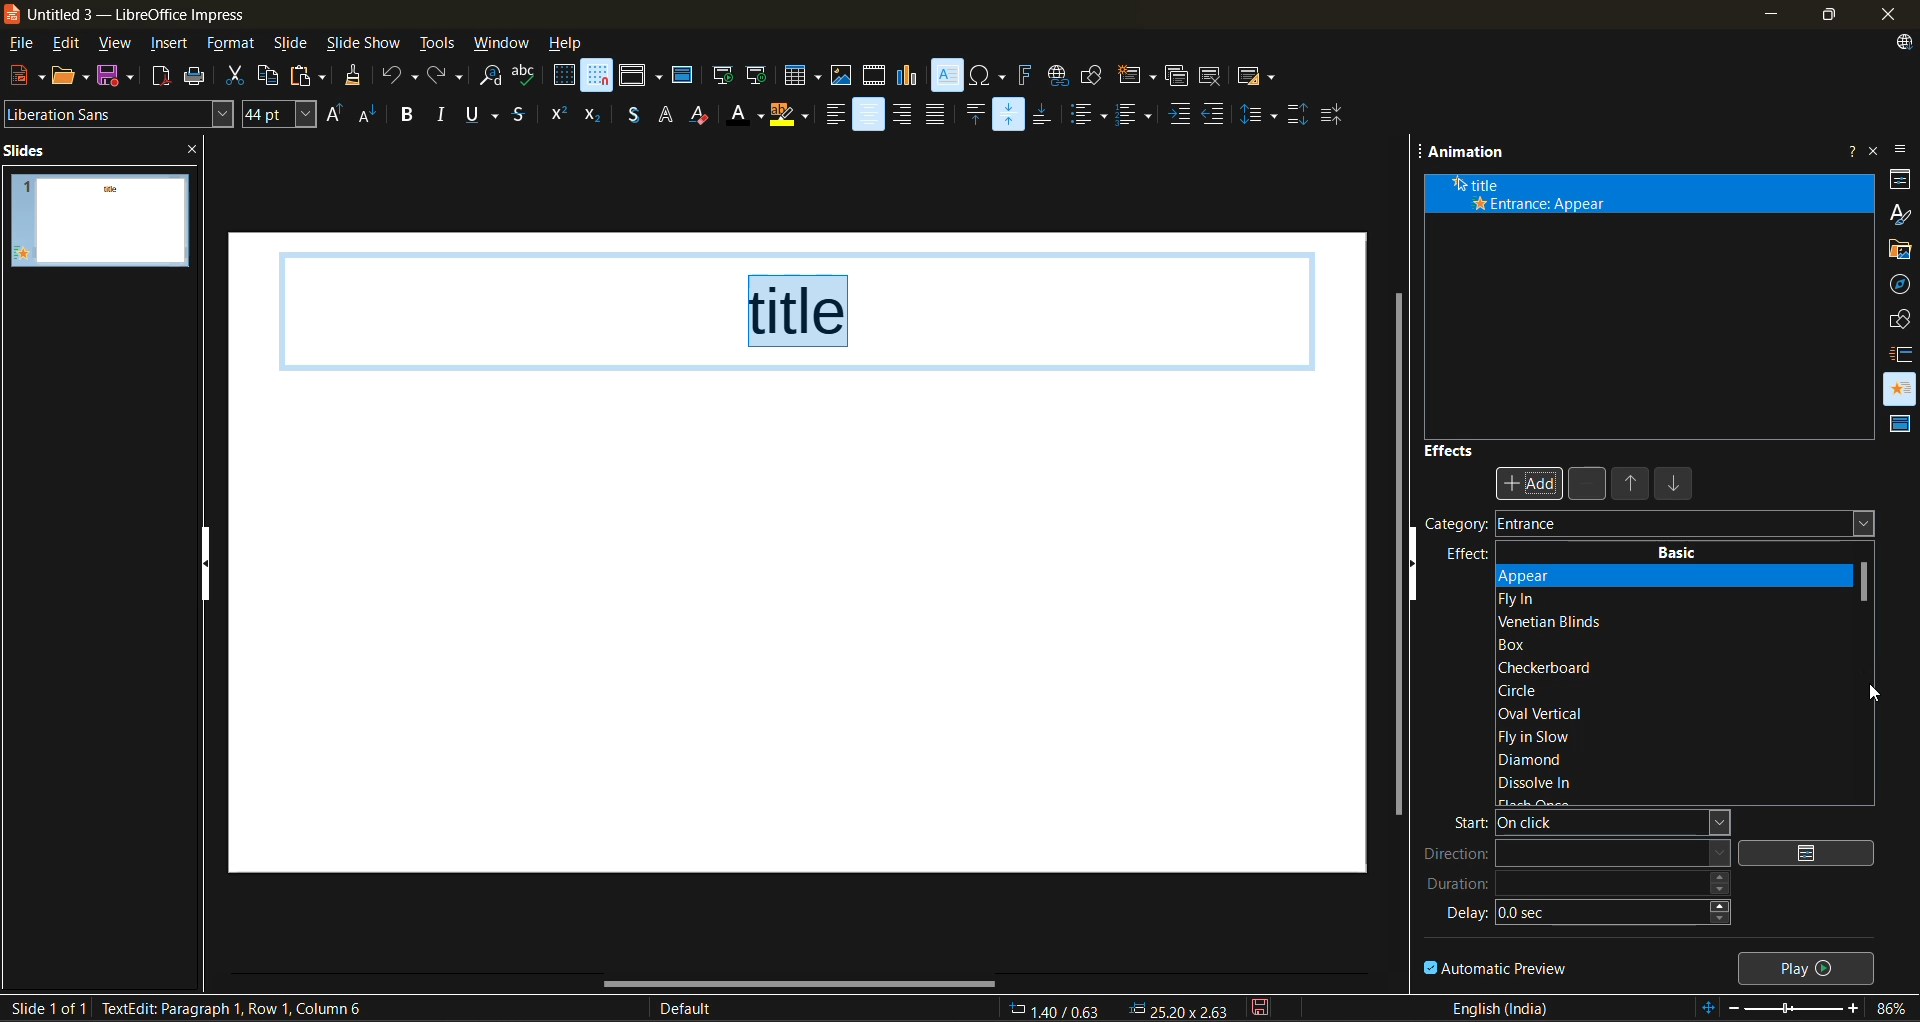 The image size is (1920, 1022). What do you see at coordinates (1810, 966) in the screenshot?
I see `play` at bounding box center [1810, 966].